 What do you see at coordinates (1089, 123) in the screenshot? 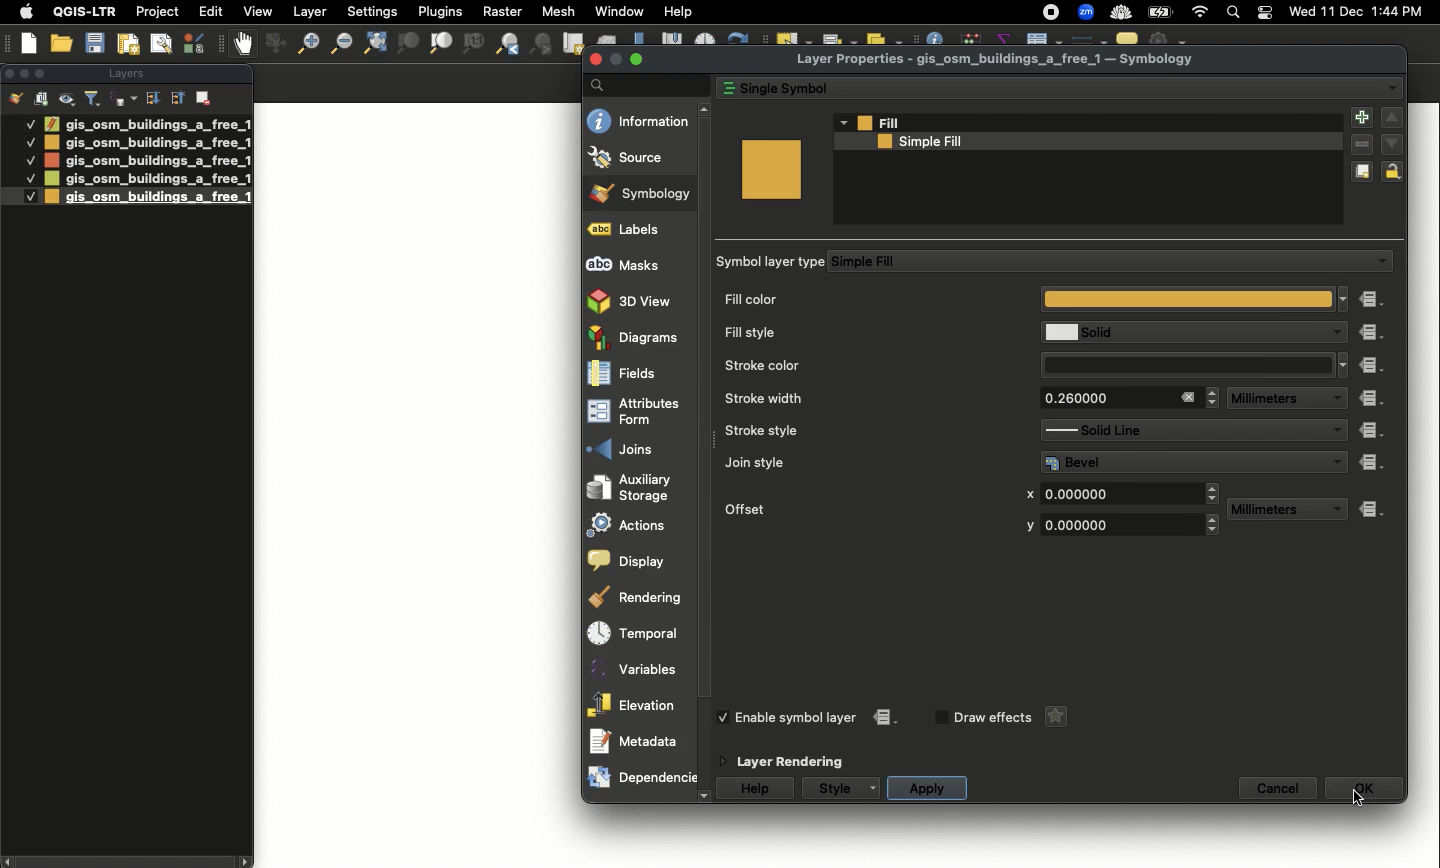
I see `Fill` at bounding box center [1089, 123].